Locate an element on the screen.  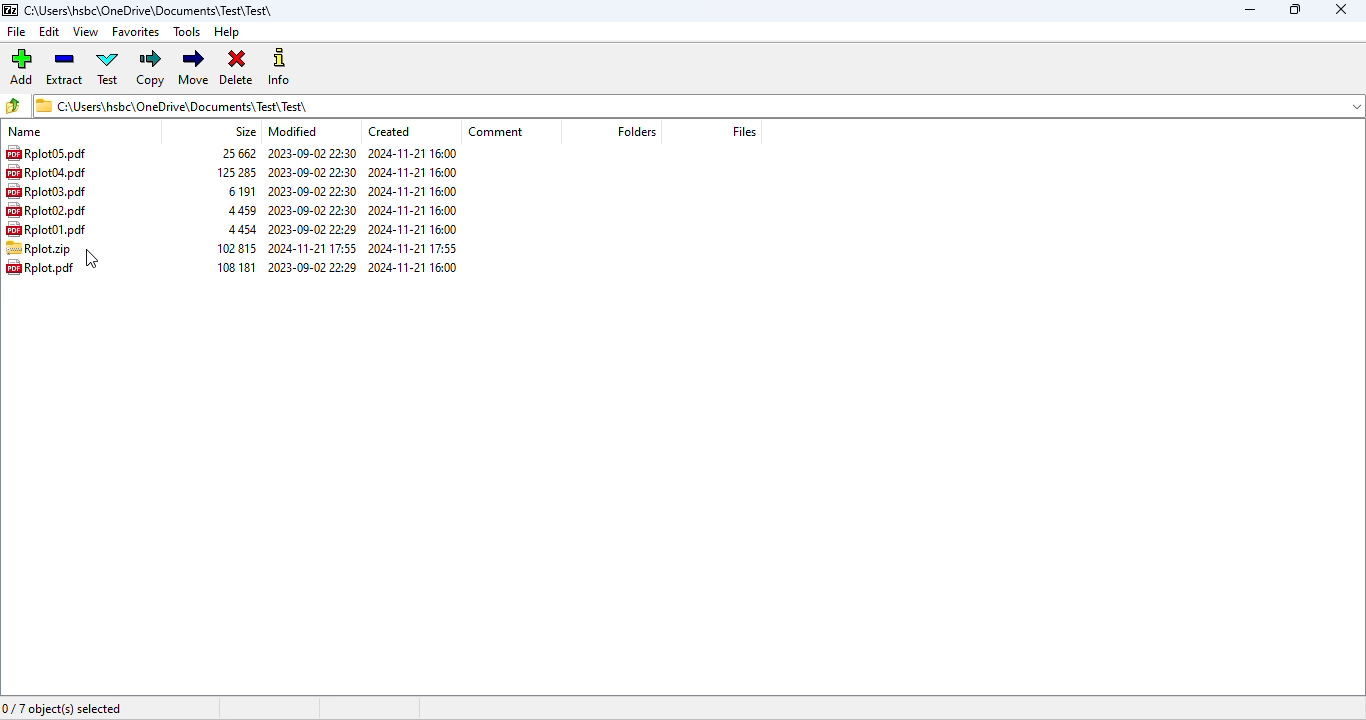
close is located at coordinates (1342, 9).